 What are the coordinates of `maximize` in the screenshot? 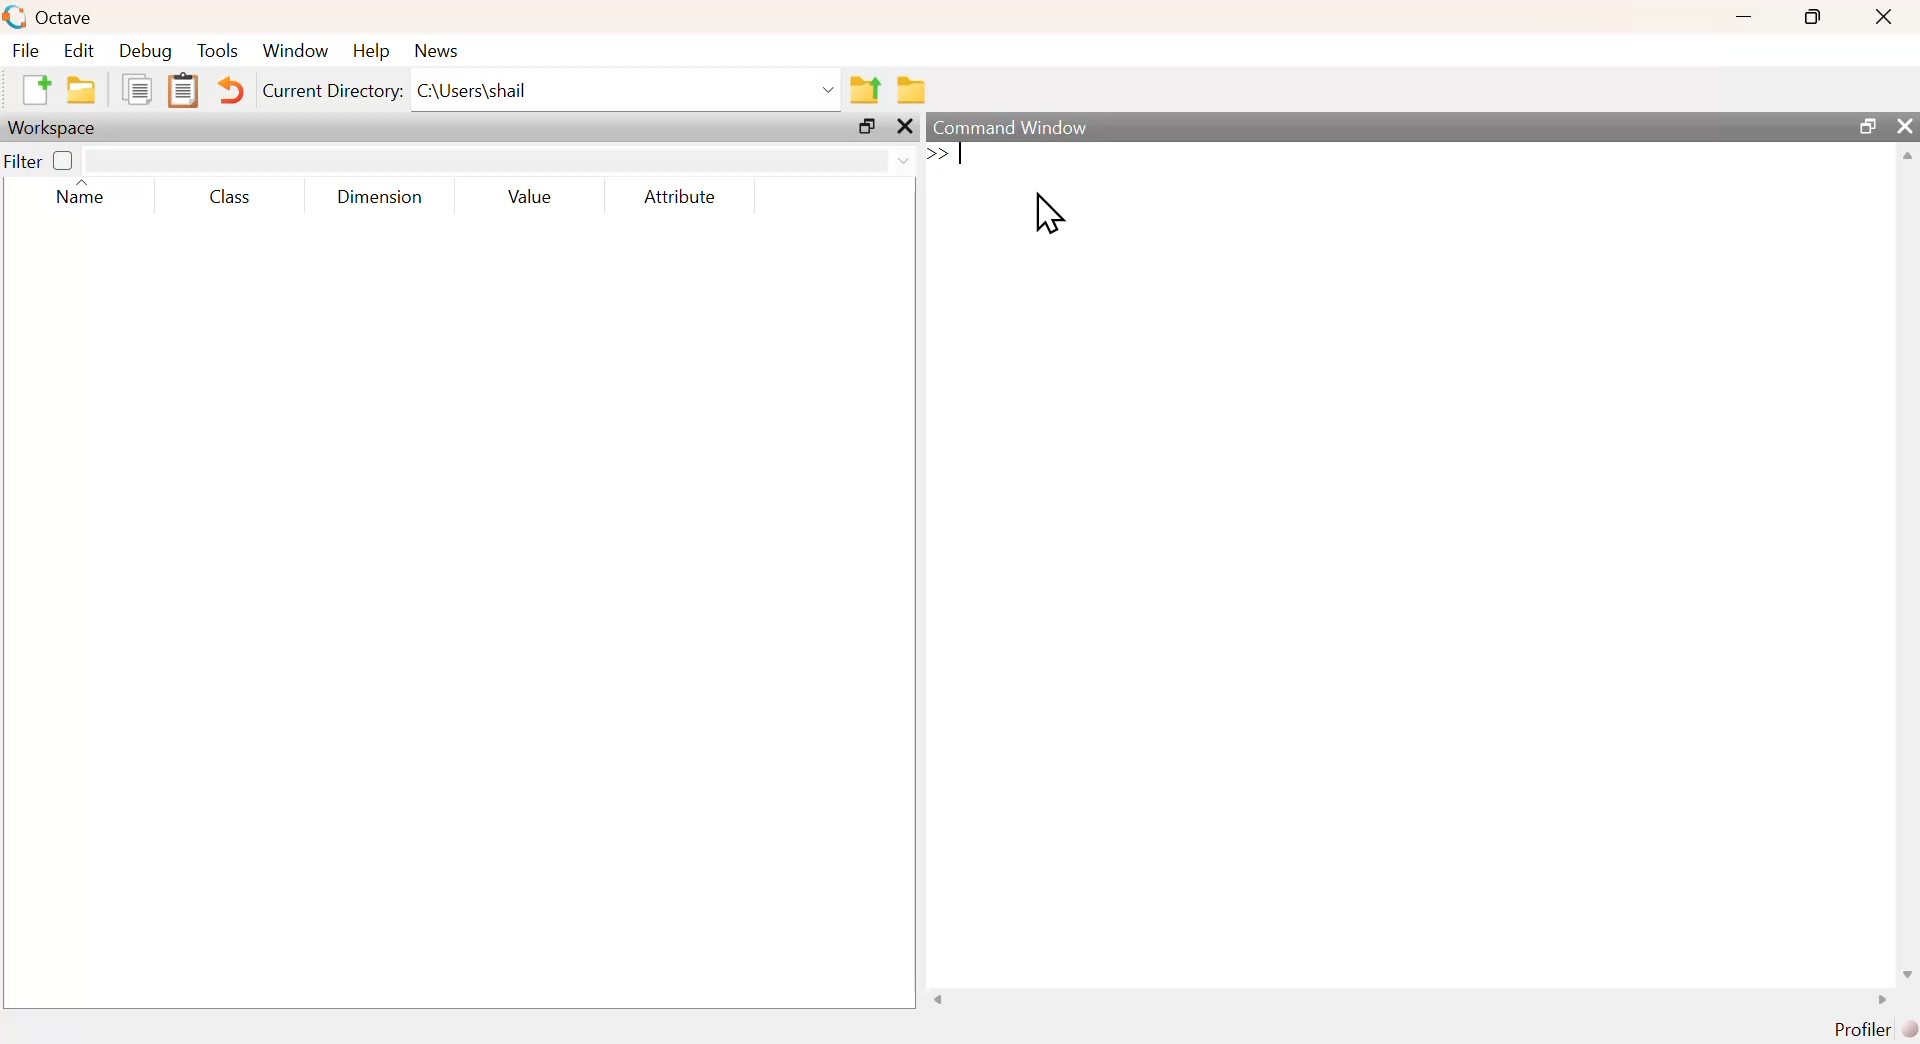 It's located at (861, 128).